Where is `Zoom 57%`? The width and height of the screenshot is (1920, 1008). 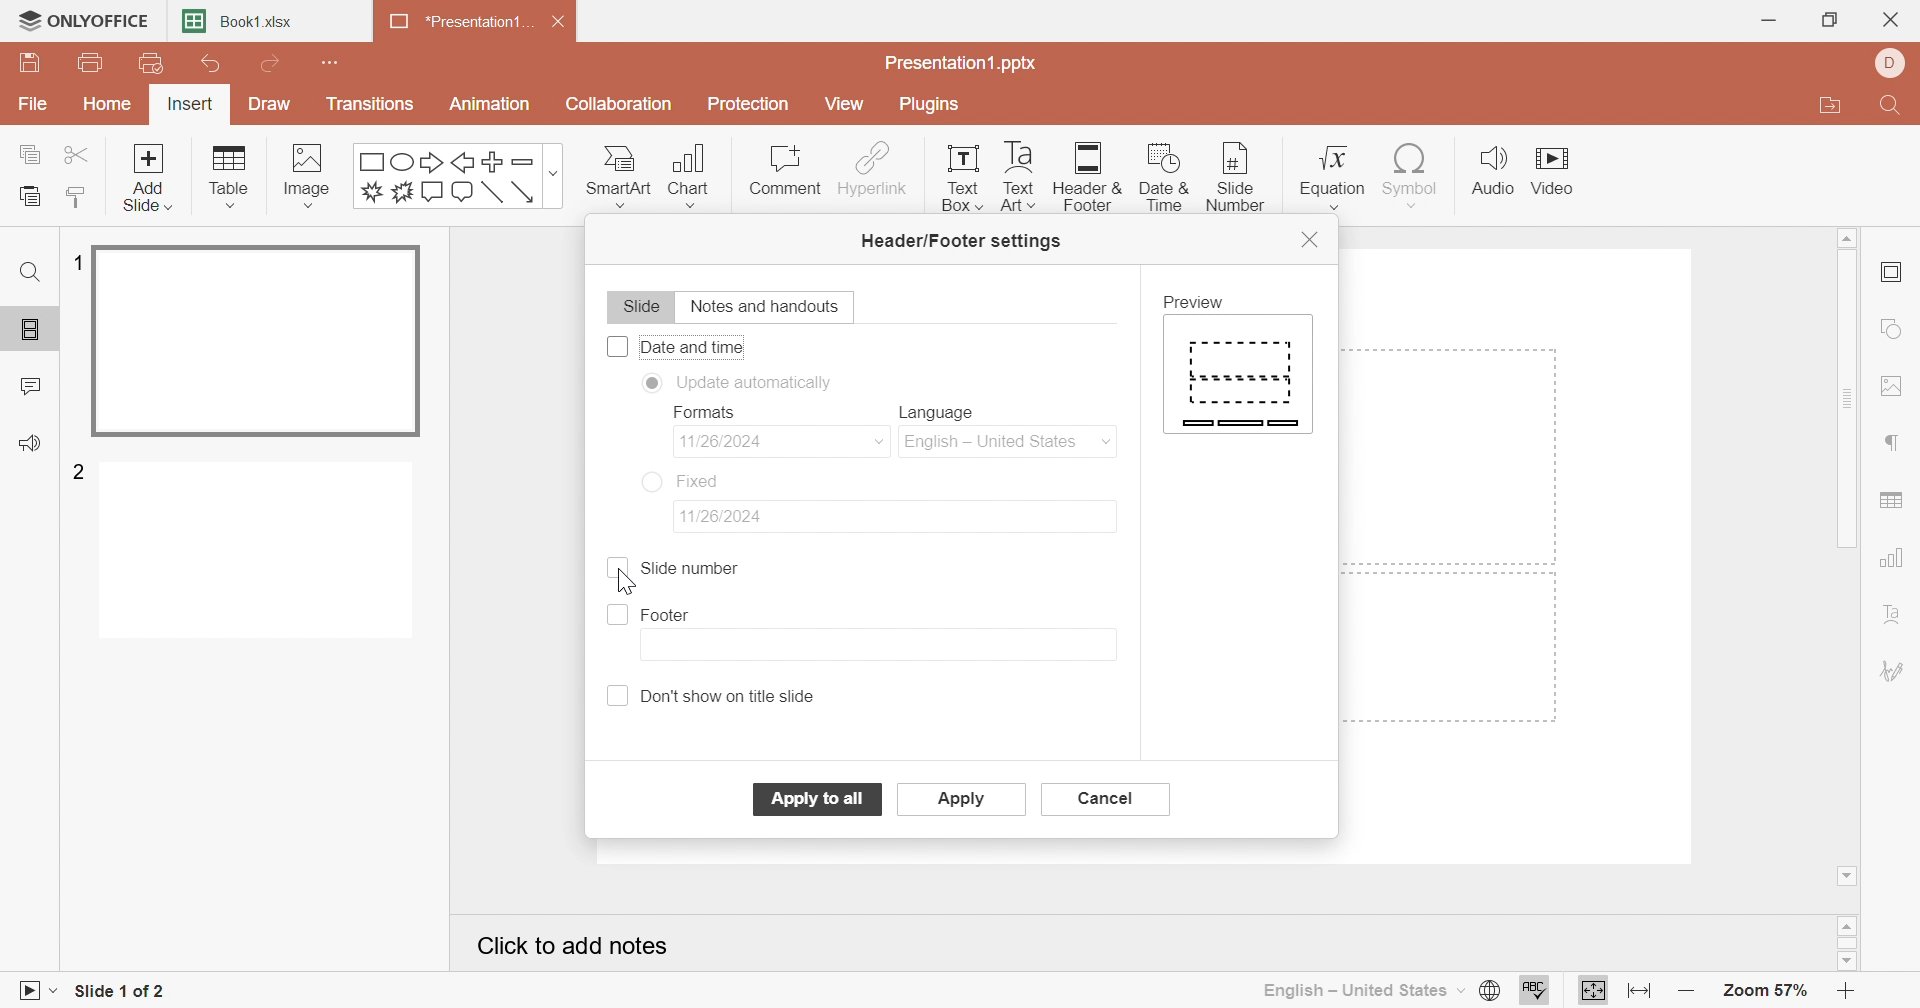 Zoom 57% is located at coordinates (1768, 994).